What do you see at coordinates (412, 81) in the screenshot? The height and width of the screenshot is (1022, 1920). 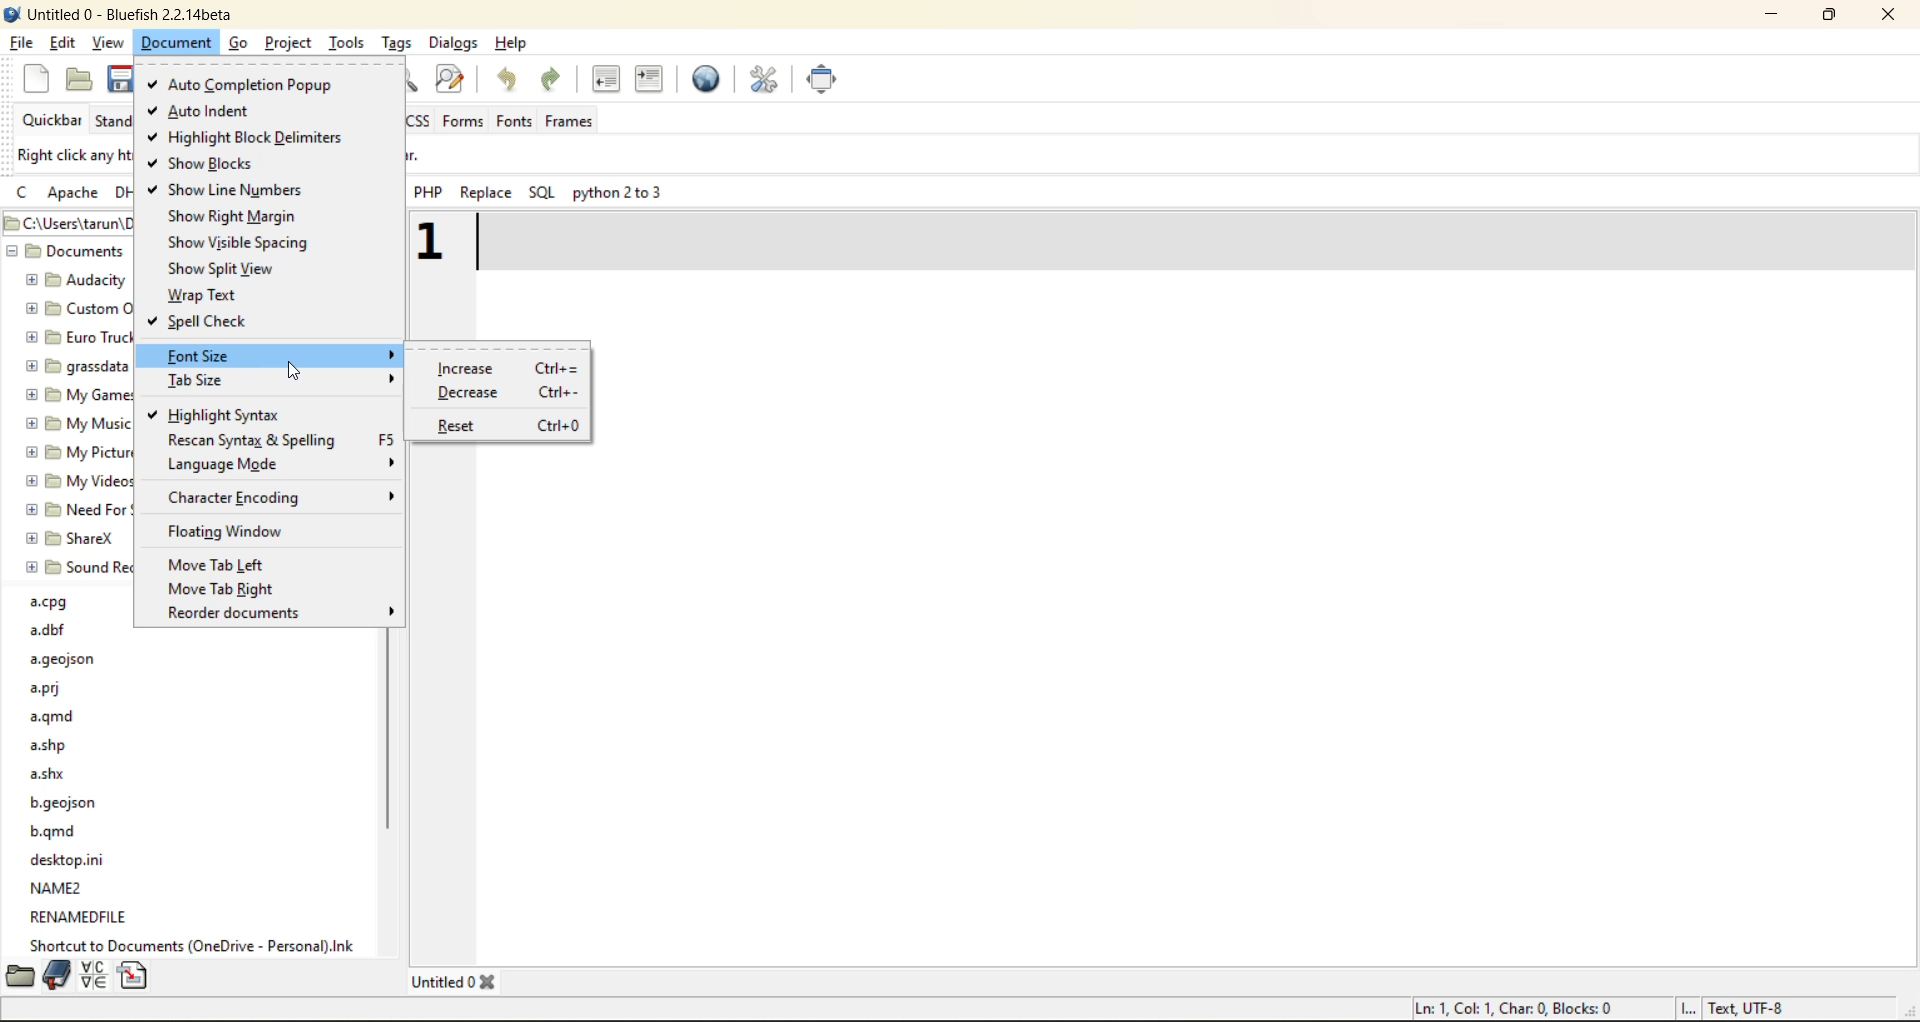 I see `find` at bounding box center [412, 81].